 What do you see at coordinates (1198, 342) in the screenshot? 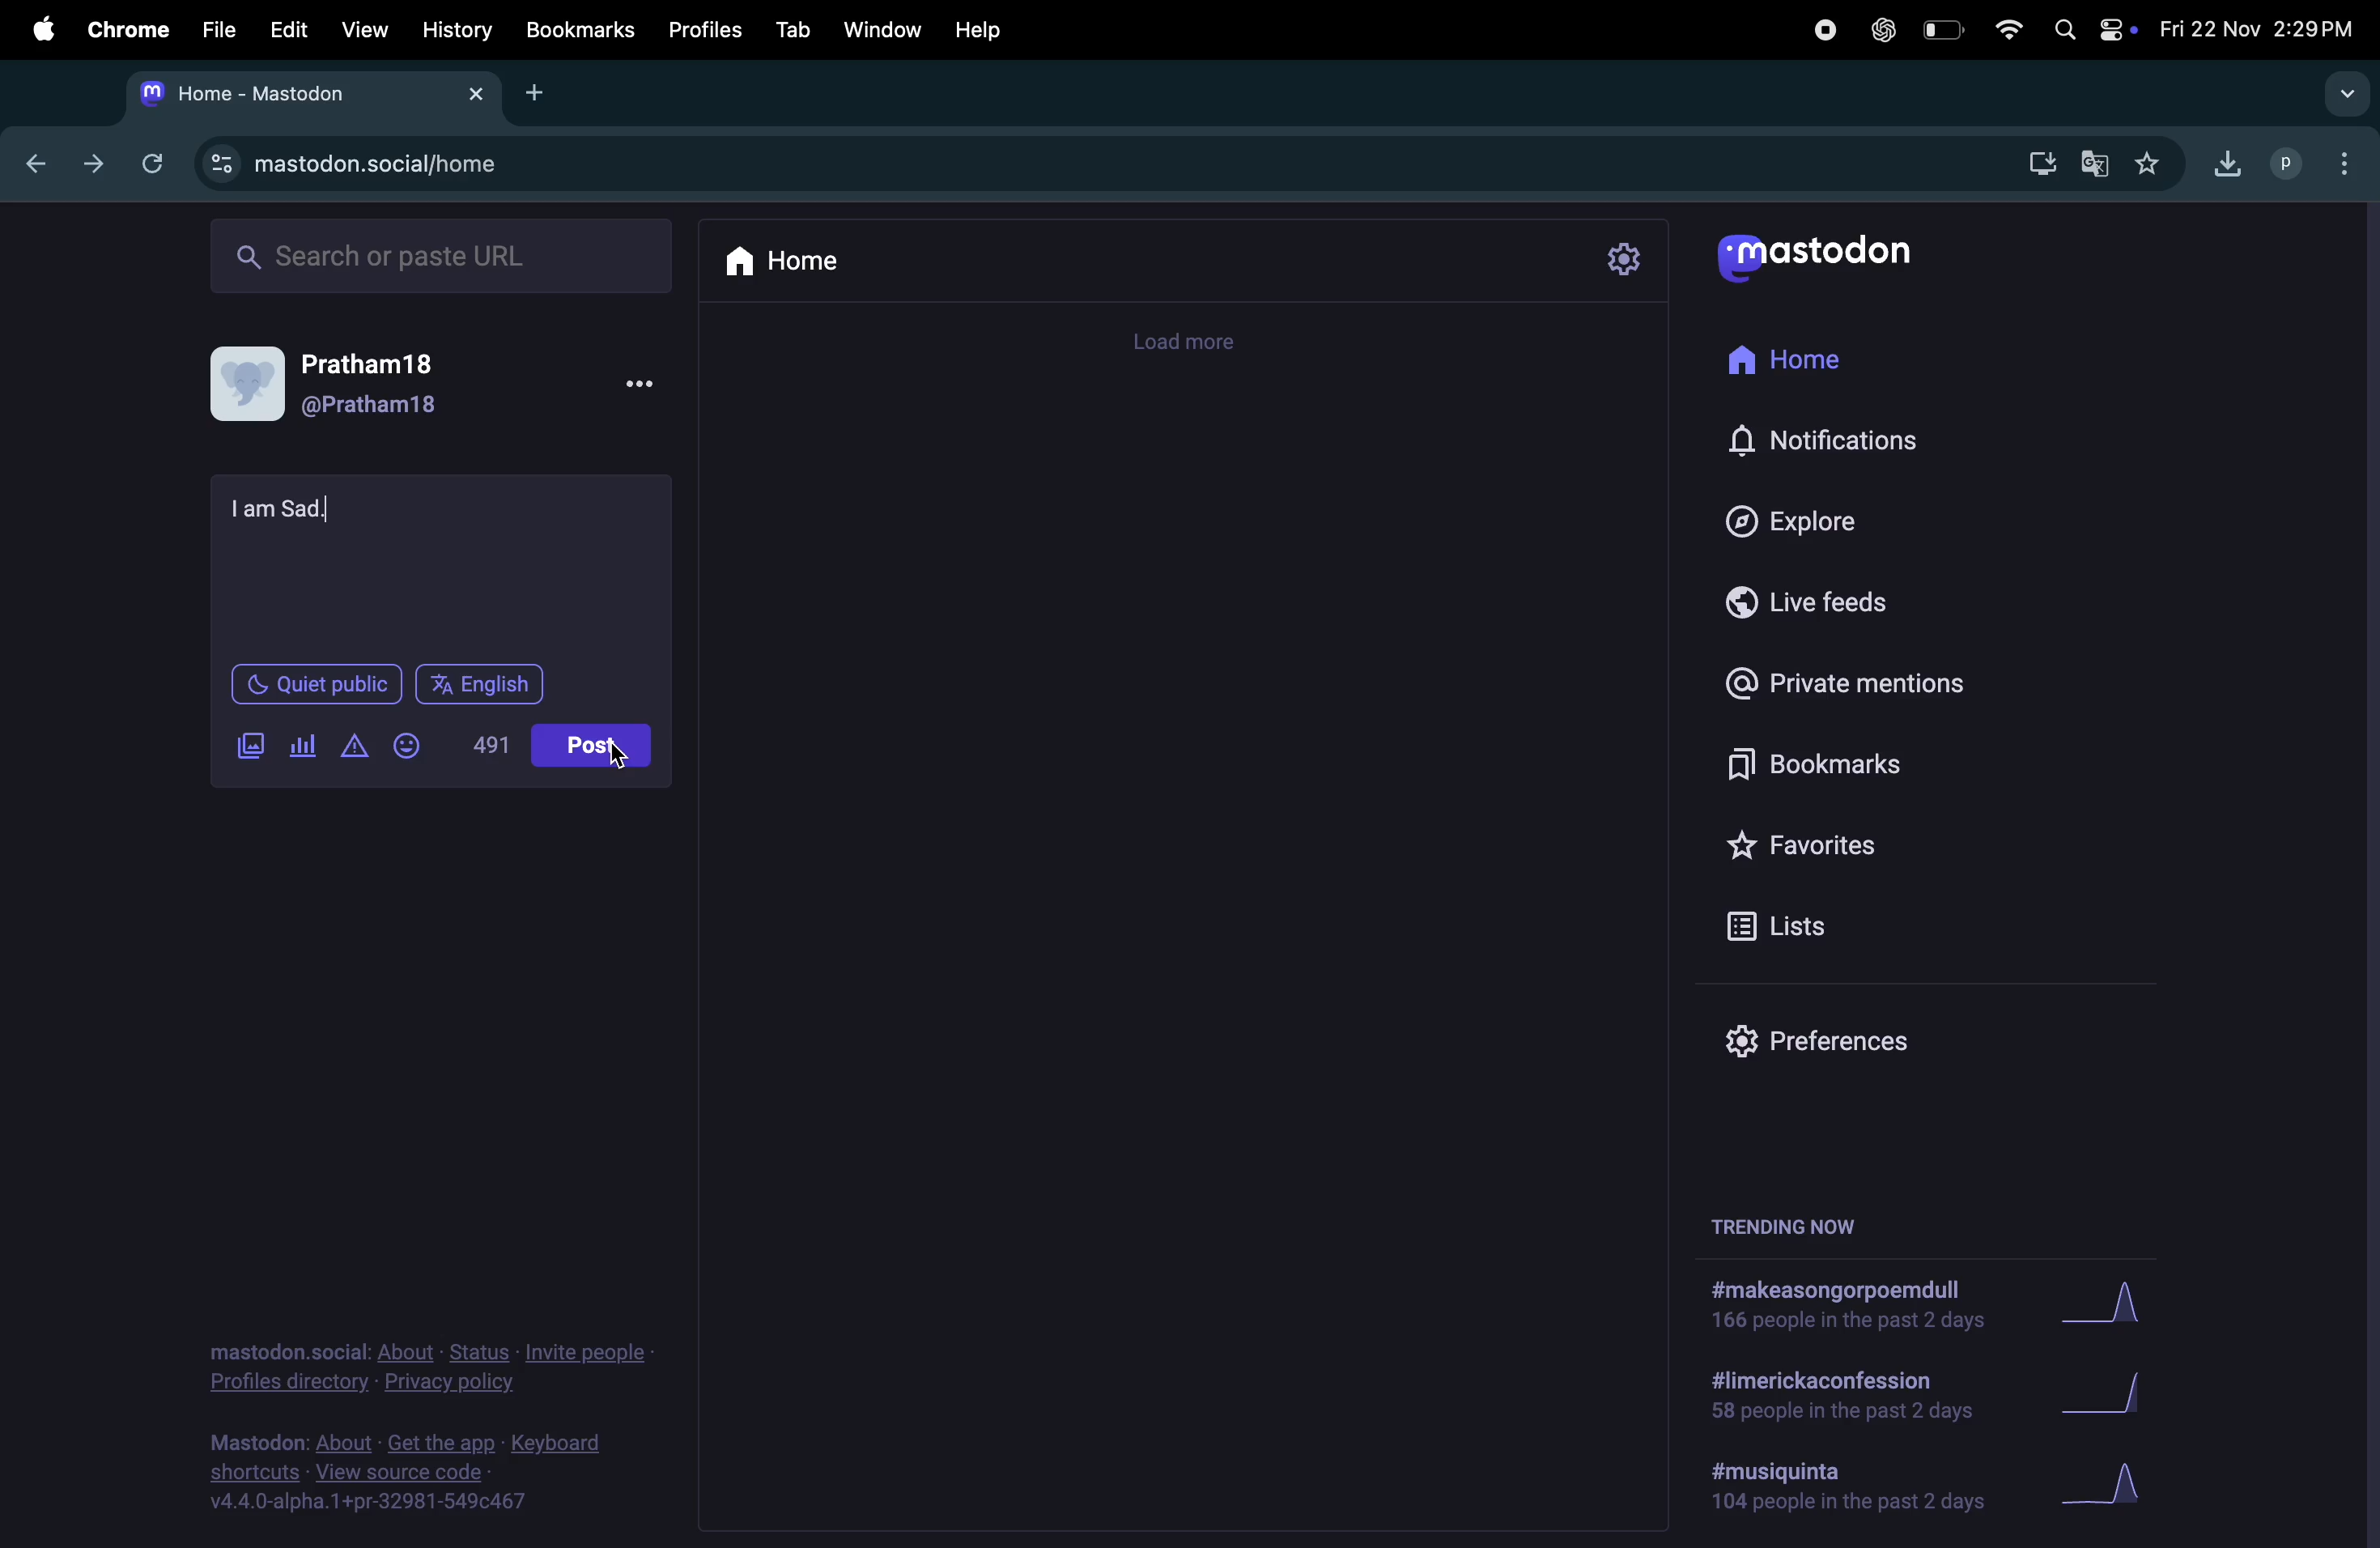
I see `time line` at bounding box center [1198, 342].